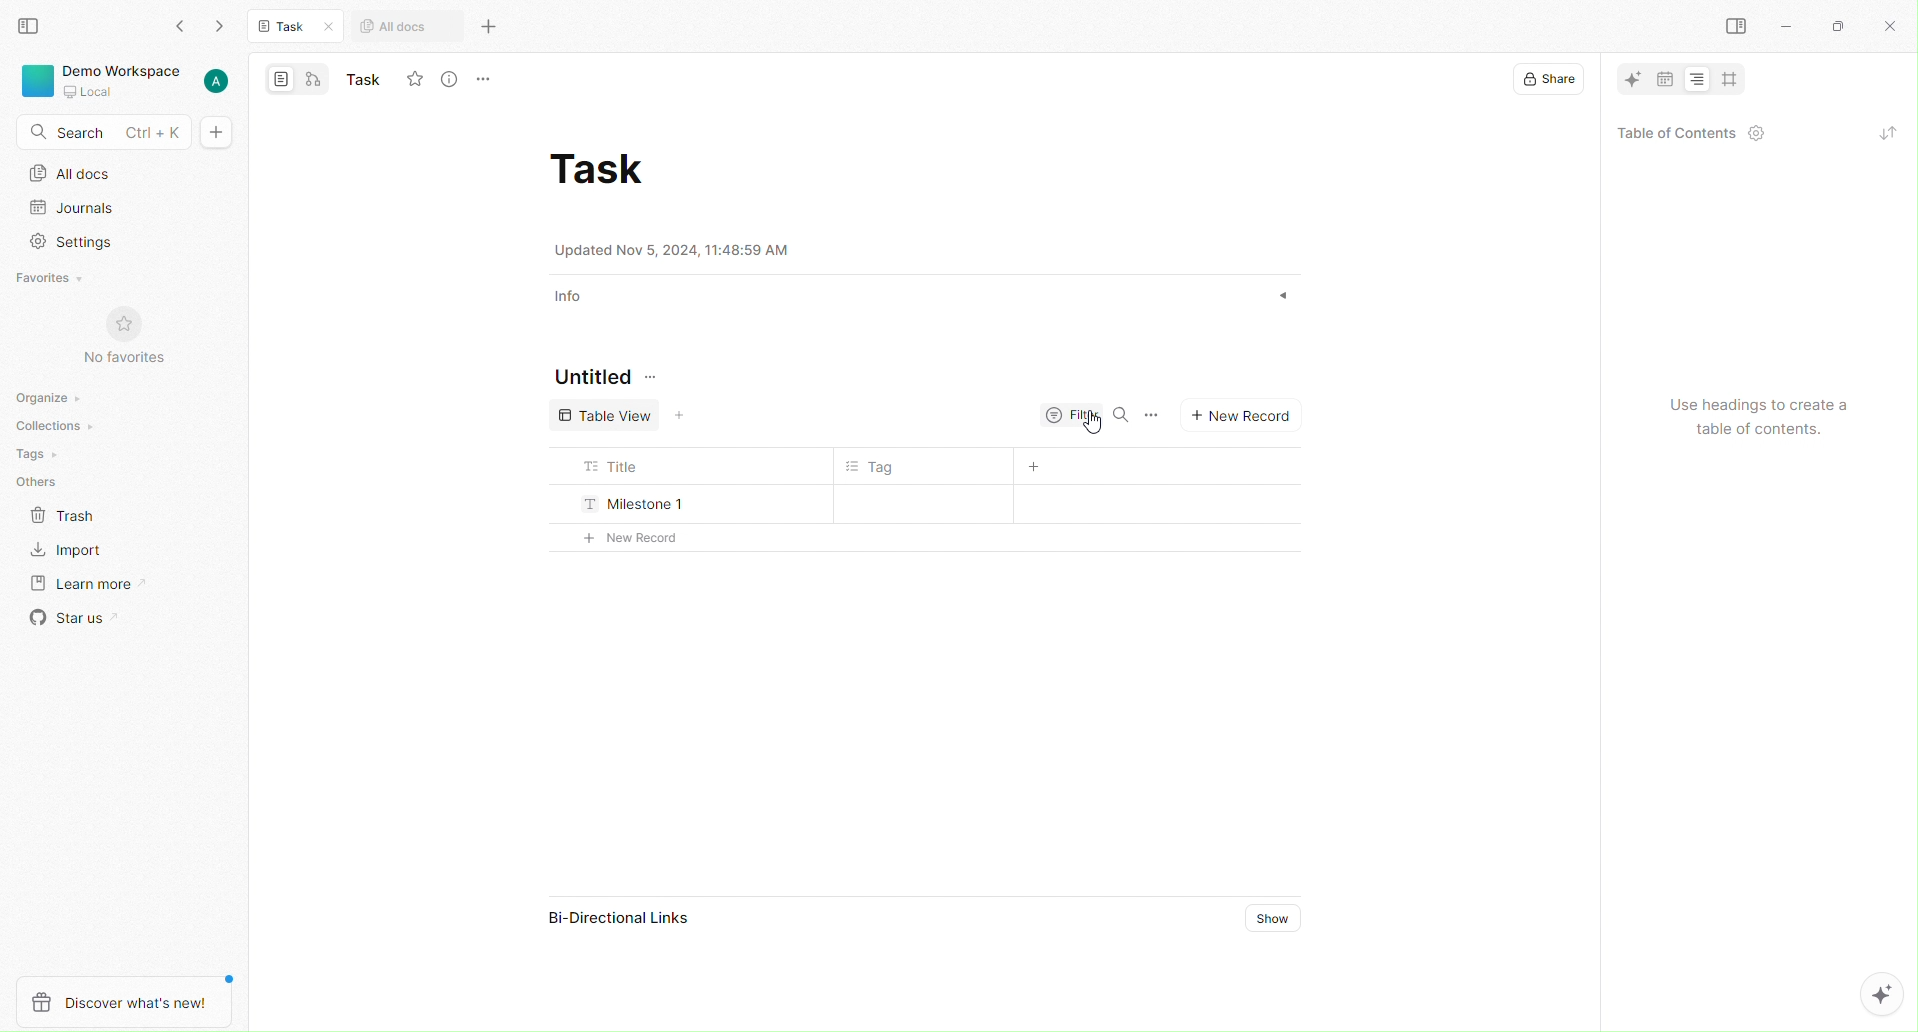 The image size is (1918, 1032). Describe the element at coordinates (1073, 414) in the screenshot. I see `Filter` at that location.